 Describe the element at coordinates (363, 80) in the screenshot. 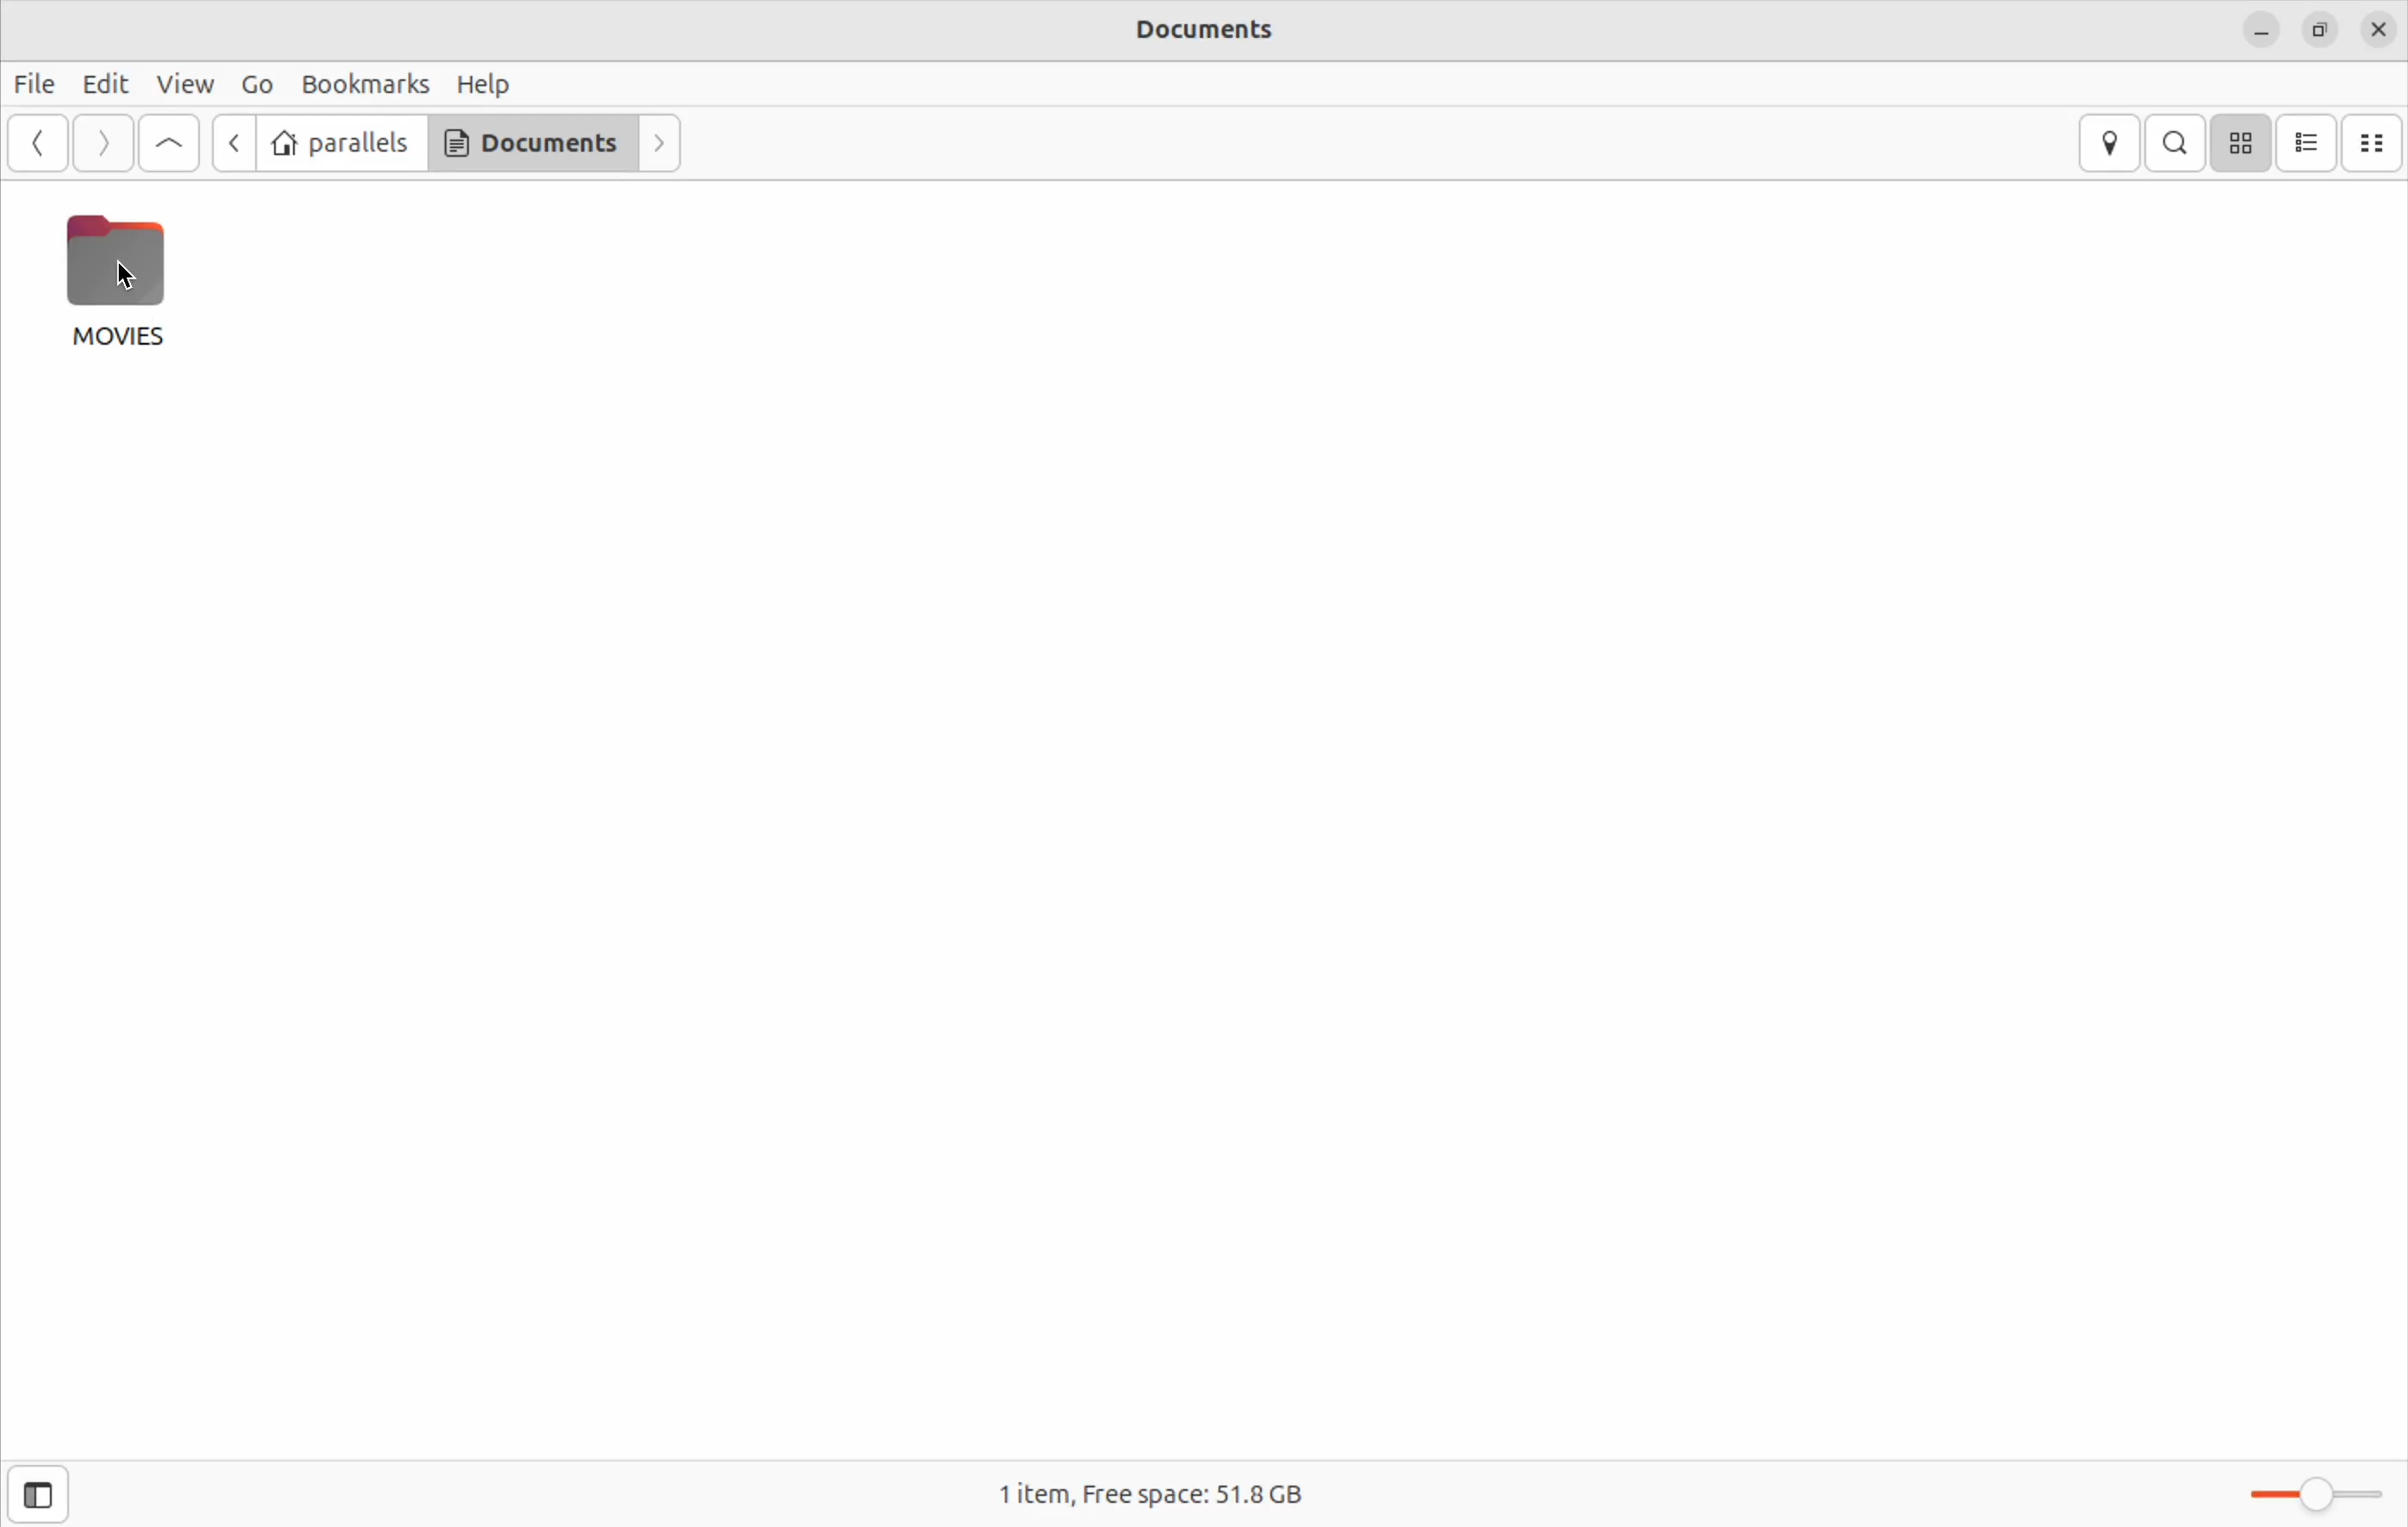

I see `Bookmarks` at that location.